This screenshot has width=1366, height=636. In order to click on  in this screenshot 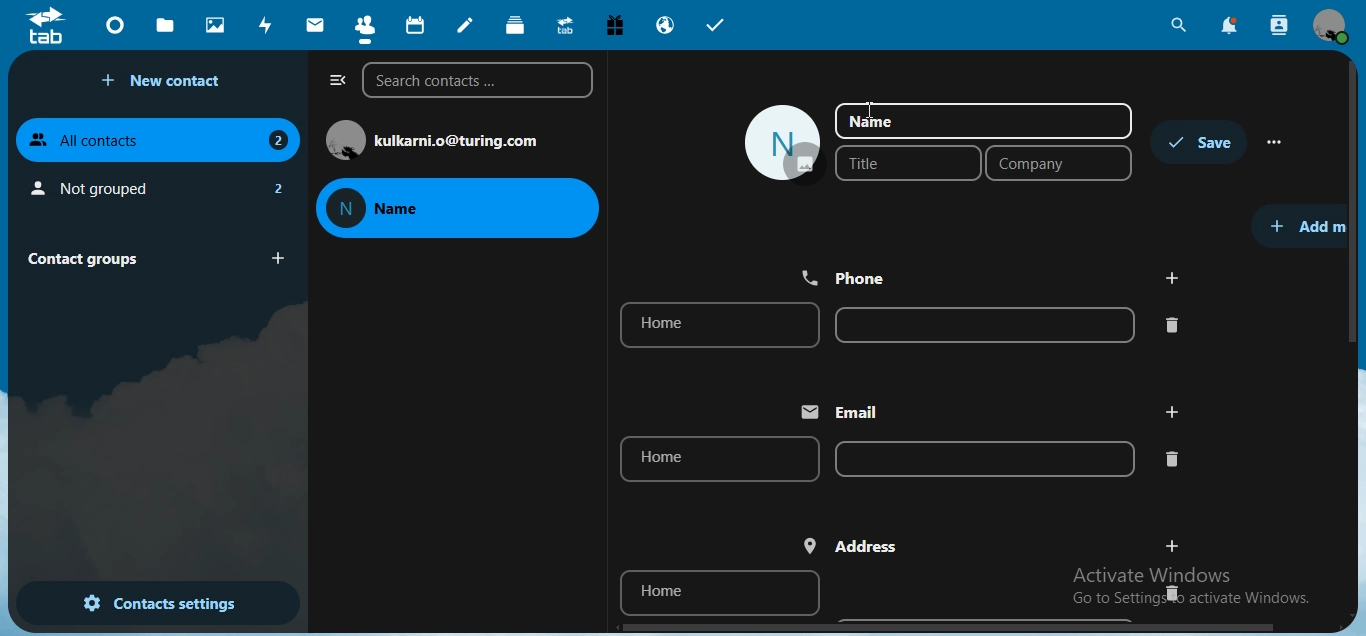, I will do `click(988, 323)`.